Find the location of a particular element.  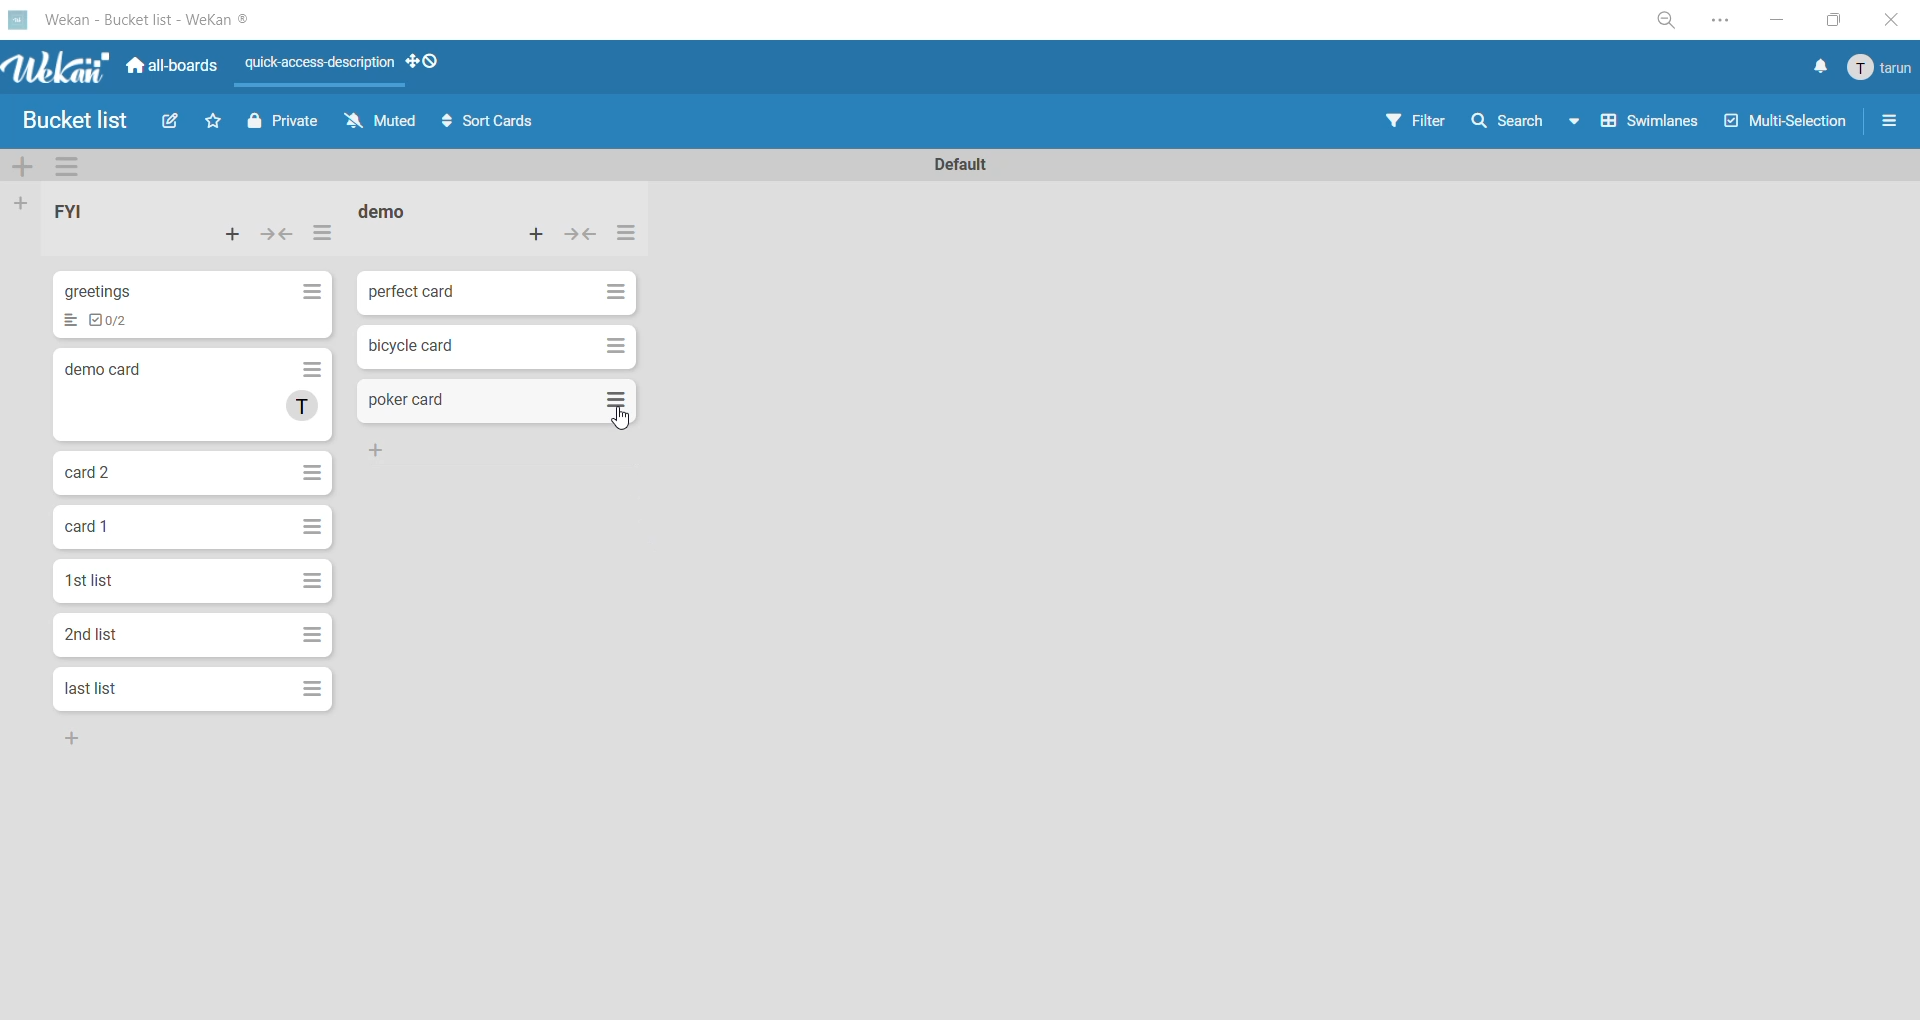

zoom is located at coordinates (1671, 23).